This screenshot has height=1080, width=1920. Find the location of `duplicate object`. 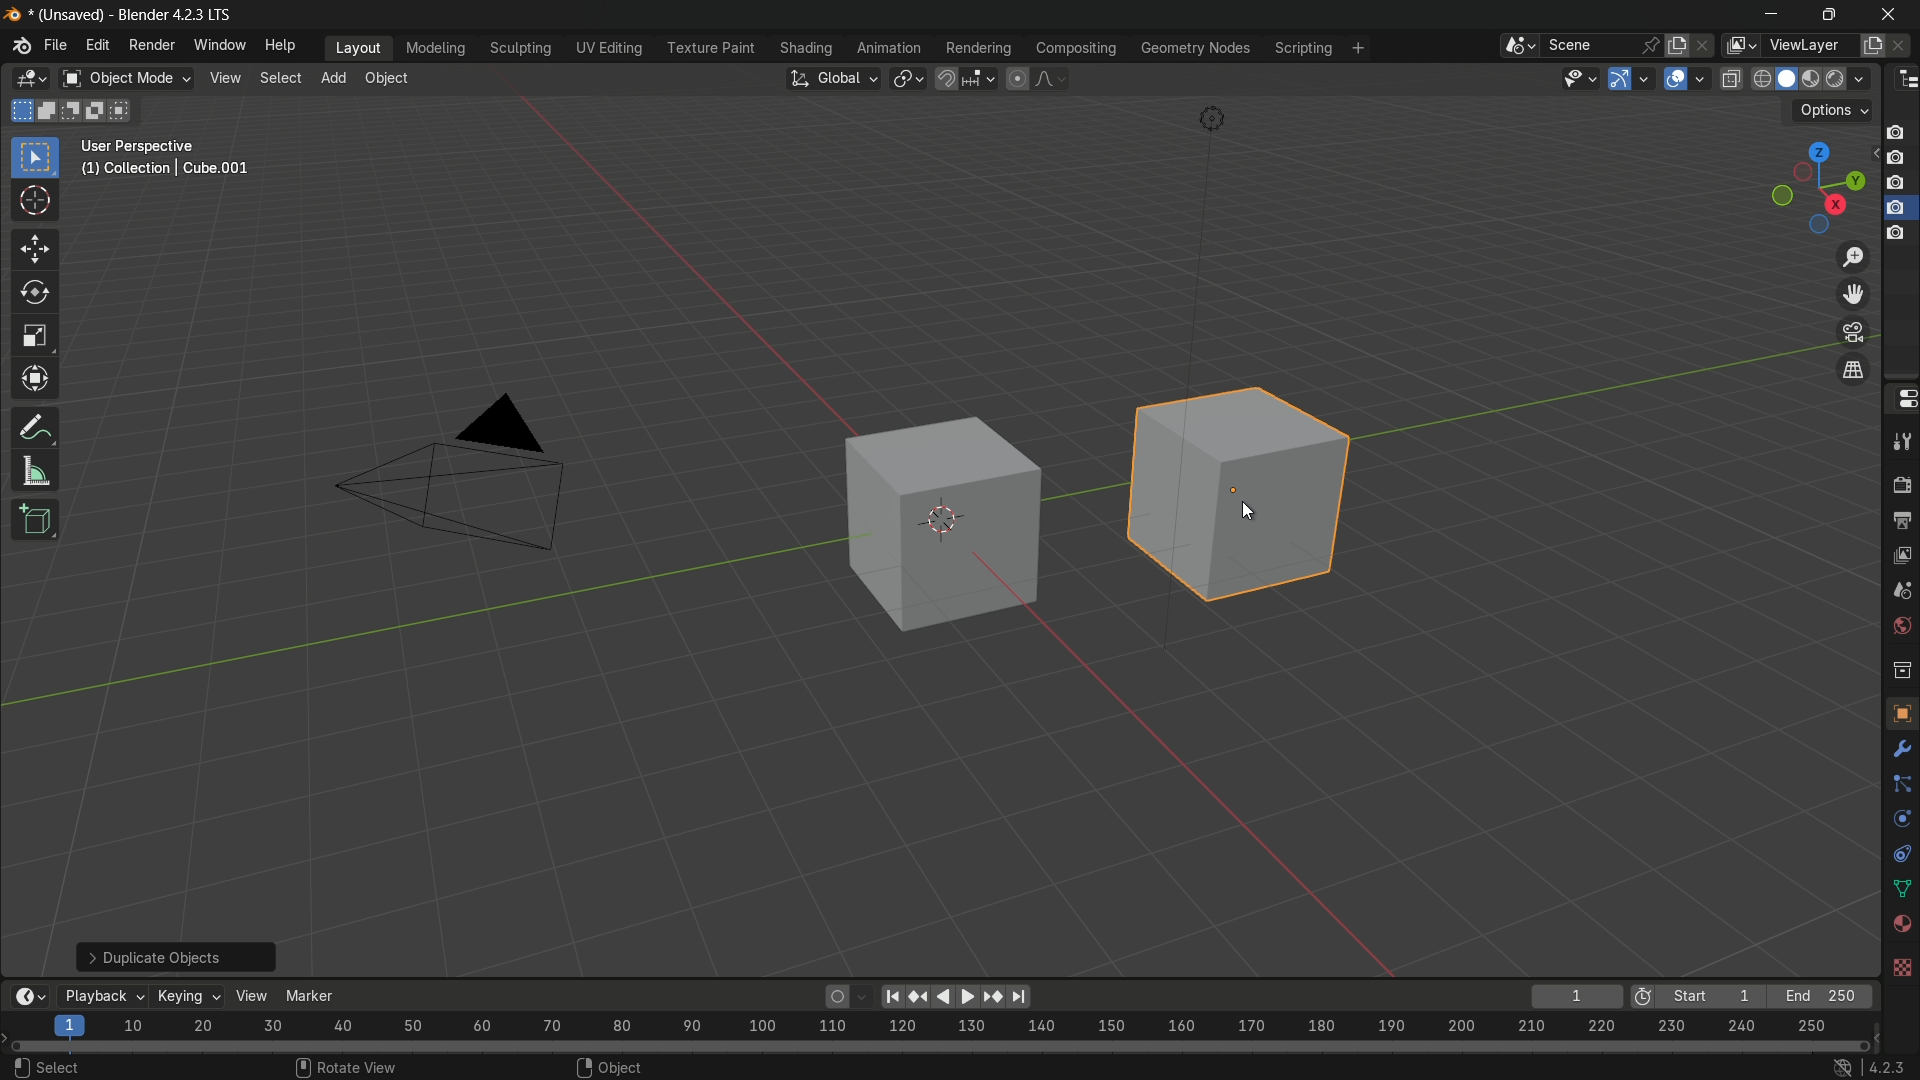

duplicate object is located at coordinates (1246, 506).